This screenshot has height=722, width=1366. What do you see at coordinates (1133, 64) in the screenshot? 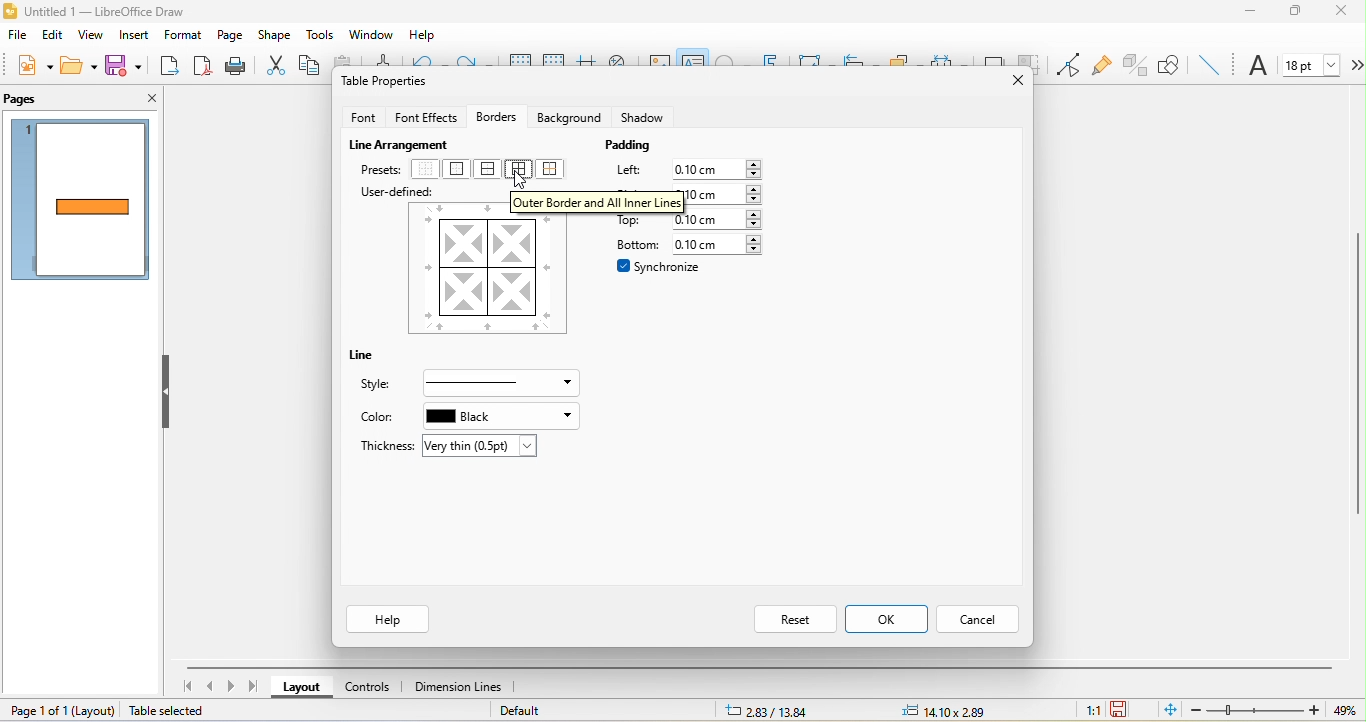
I see `toggle extrusion` at bounding box center [1133, 64].